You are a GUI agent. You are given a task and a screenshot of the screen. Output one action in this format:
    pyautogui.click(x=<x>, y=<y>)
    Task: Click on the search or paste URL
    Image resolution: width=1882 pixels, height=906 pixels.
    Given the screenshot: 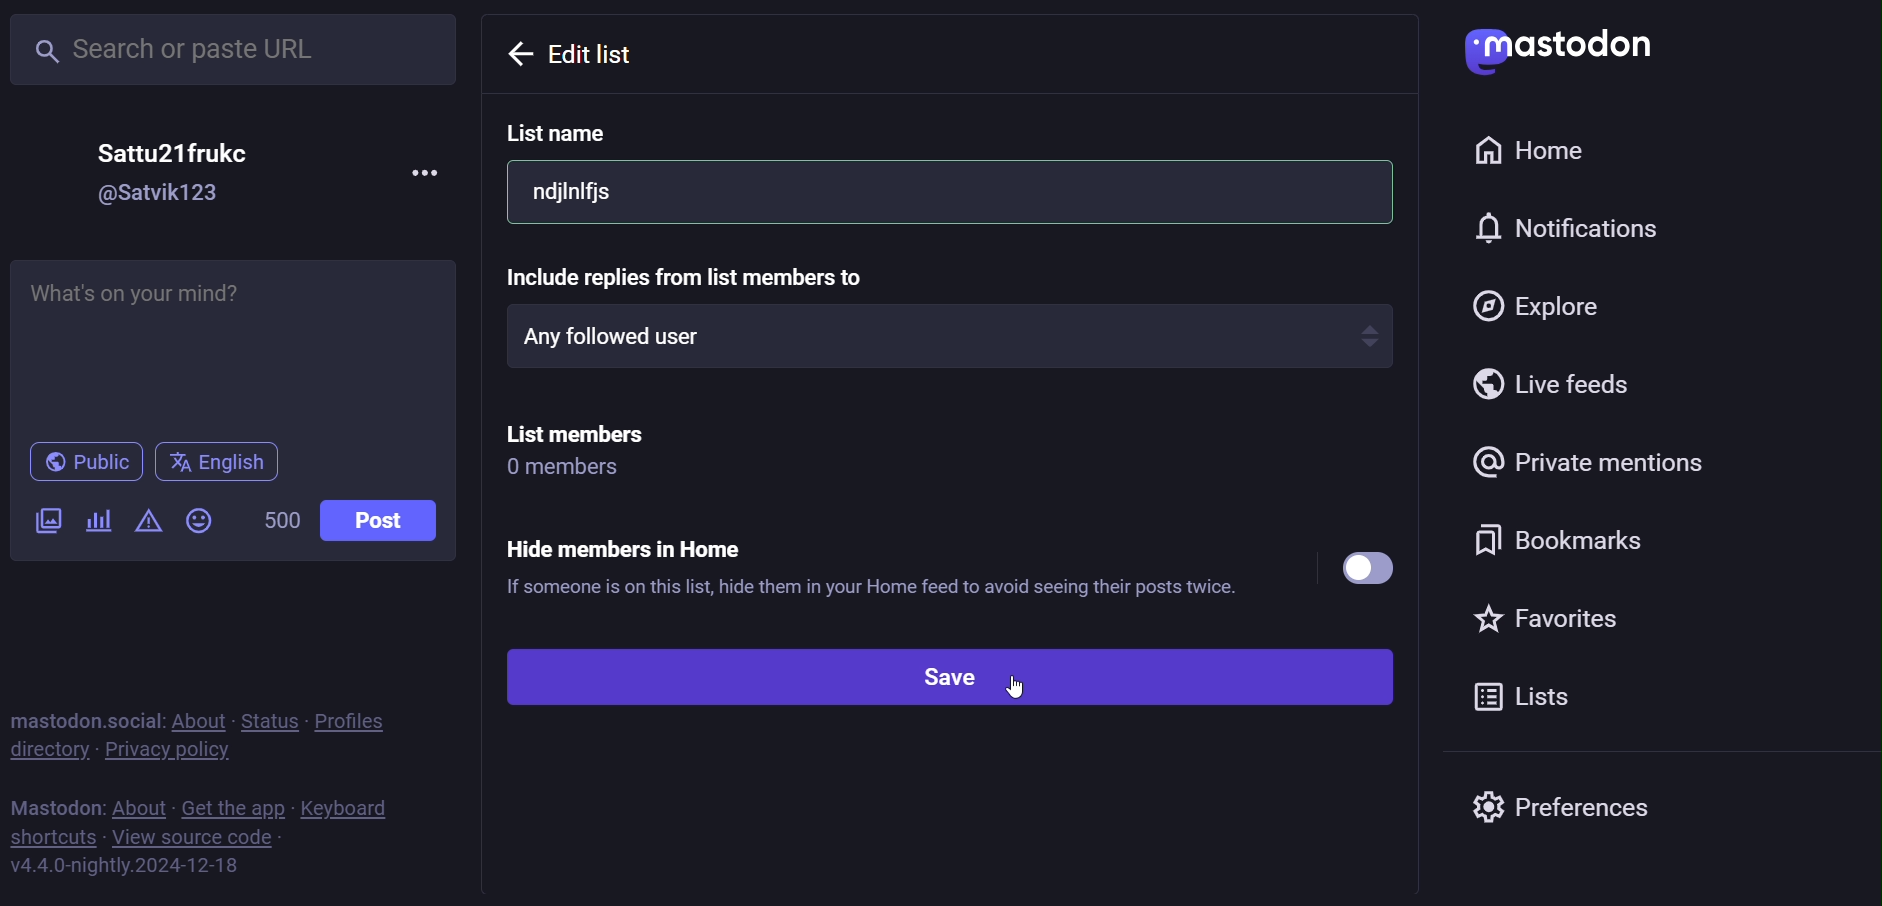 What is the action you would take?
    pyautogui.click(x=240, y=45)
    